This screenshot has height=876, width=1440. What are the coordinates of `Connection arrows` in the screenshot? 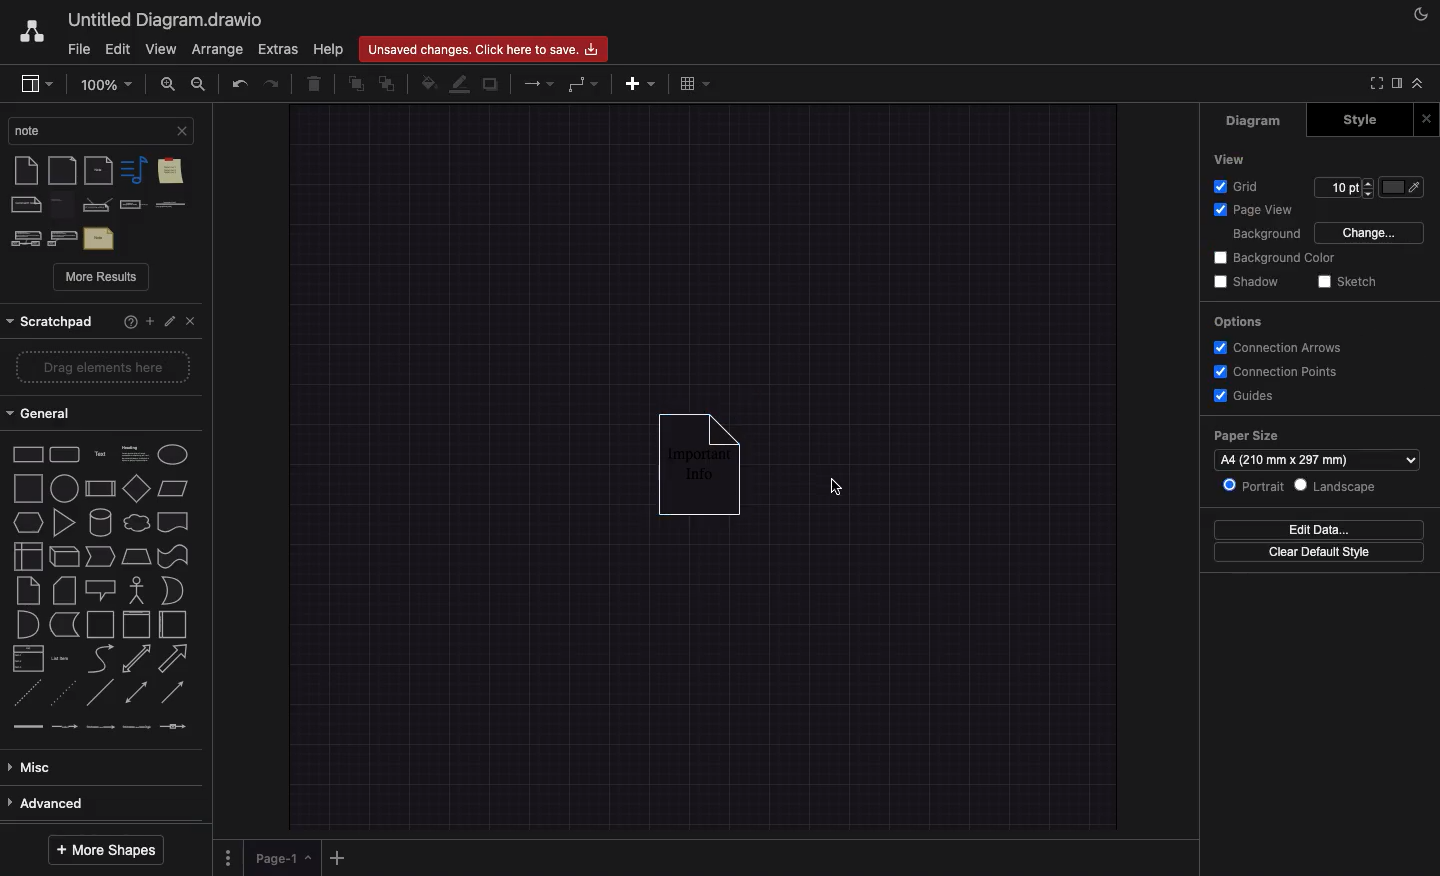 It's located at (1277, 347).